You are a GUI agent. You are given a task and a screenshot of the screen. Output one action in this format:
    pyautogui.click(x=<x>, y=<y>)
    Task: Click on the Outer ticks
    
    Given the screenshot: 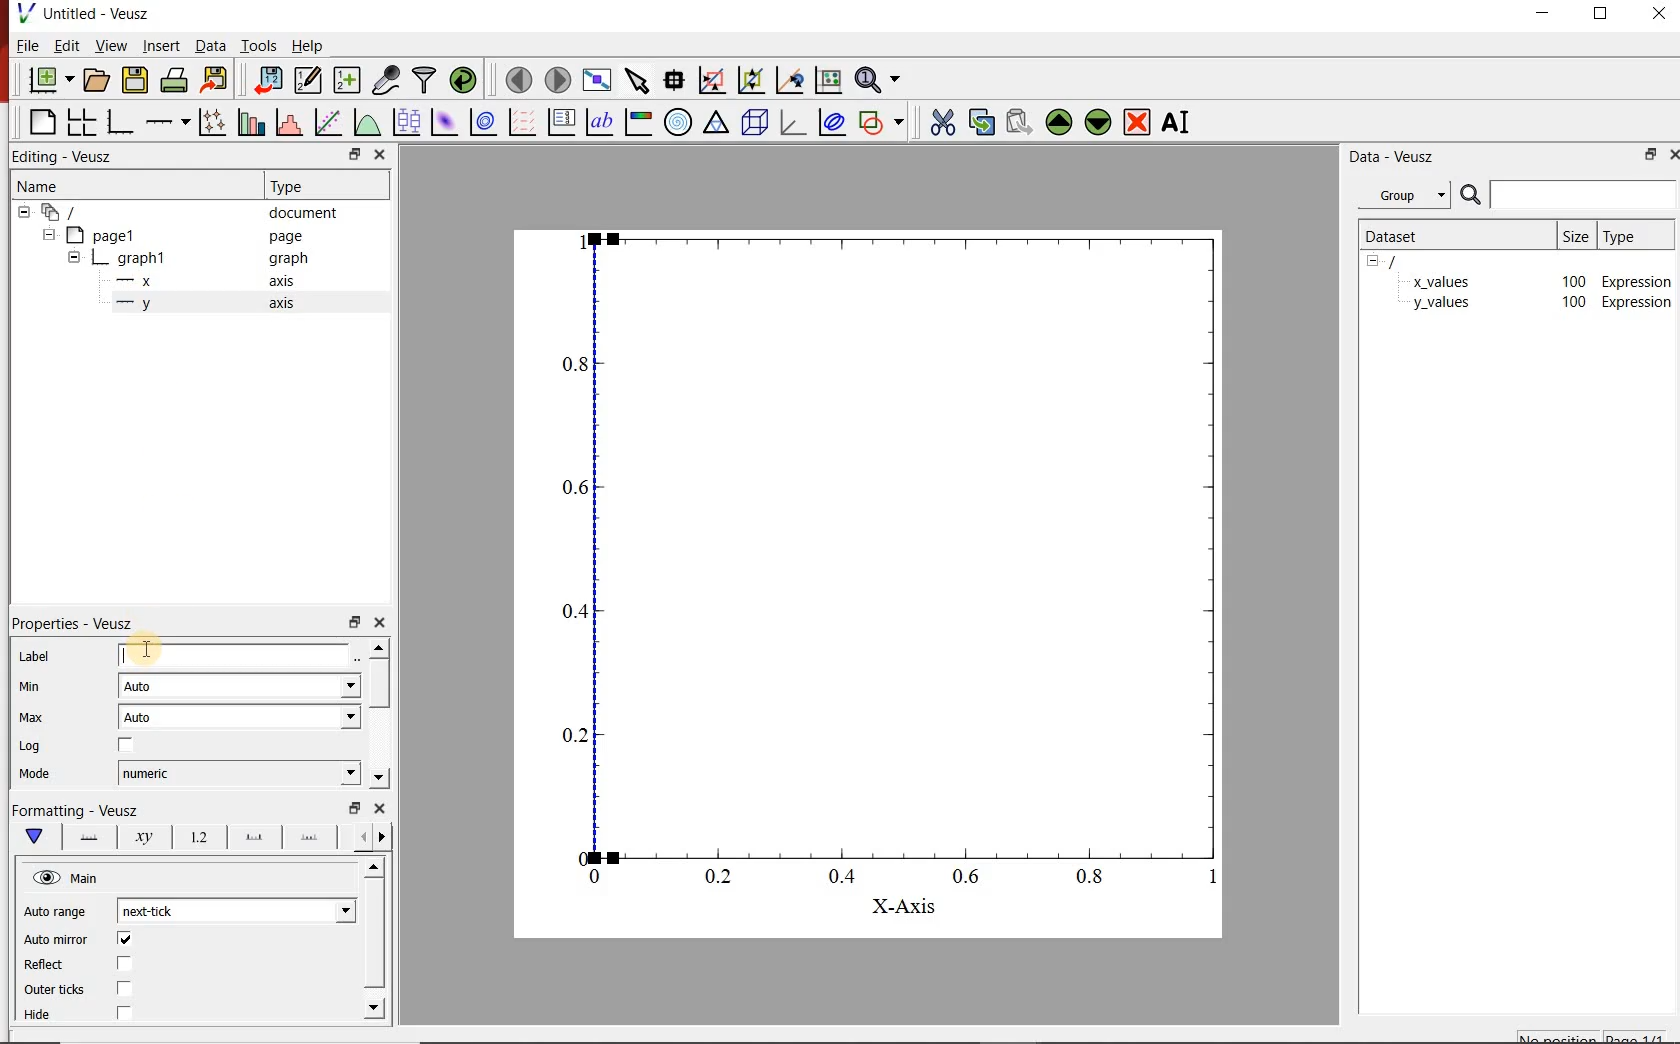 What is the action you would take?
    pyautogui.click(x=55, y=990)
    